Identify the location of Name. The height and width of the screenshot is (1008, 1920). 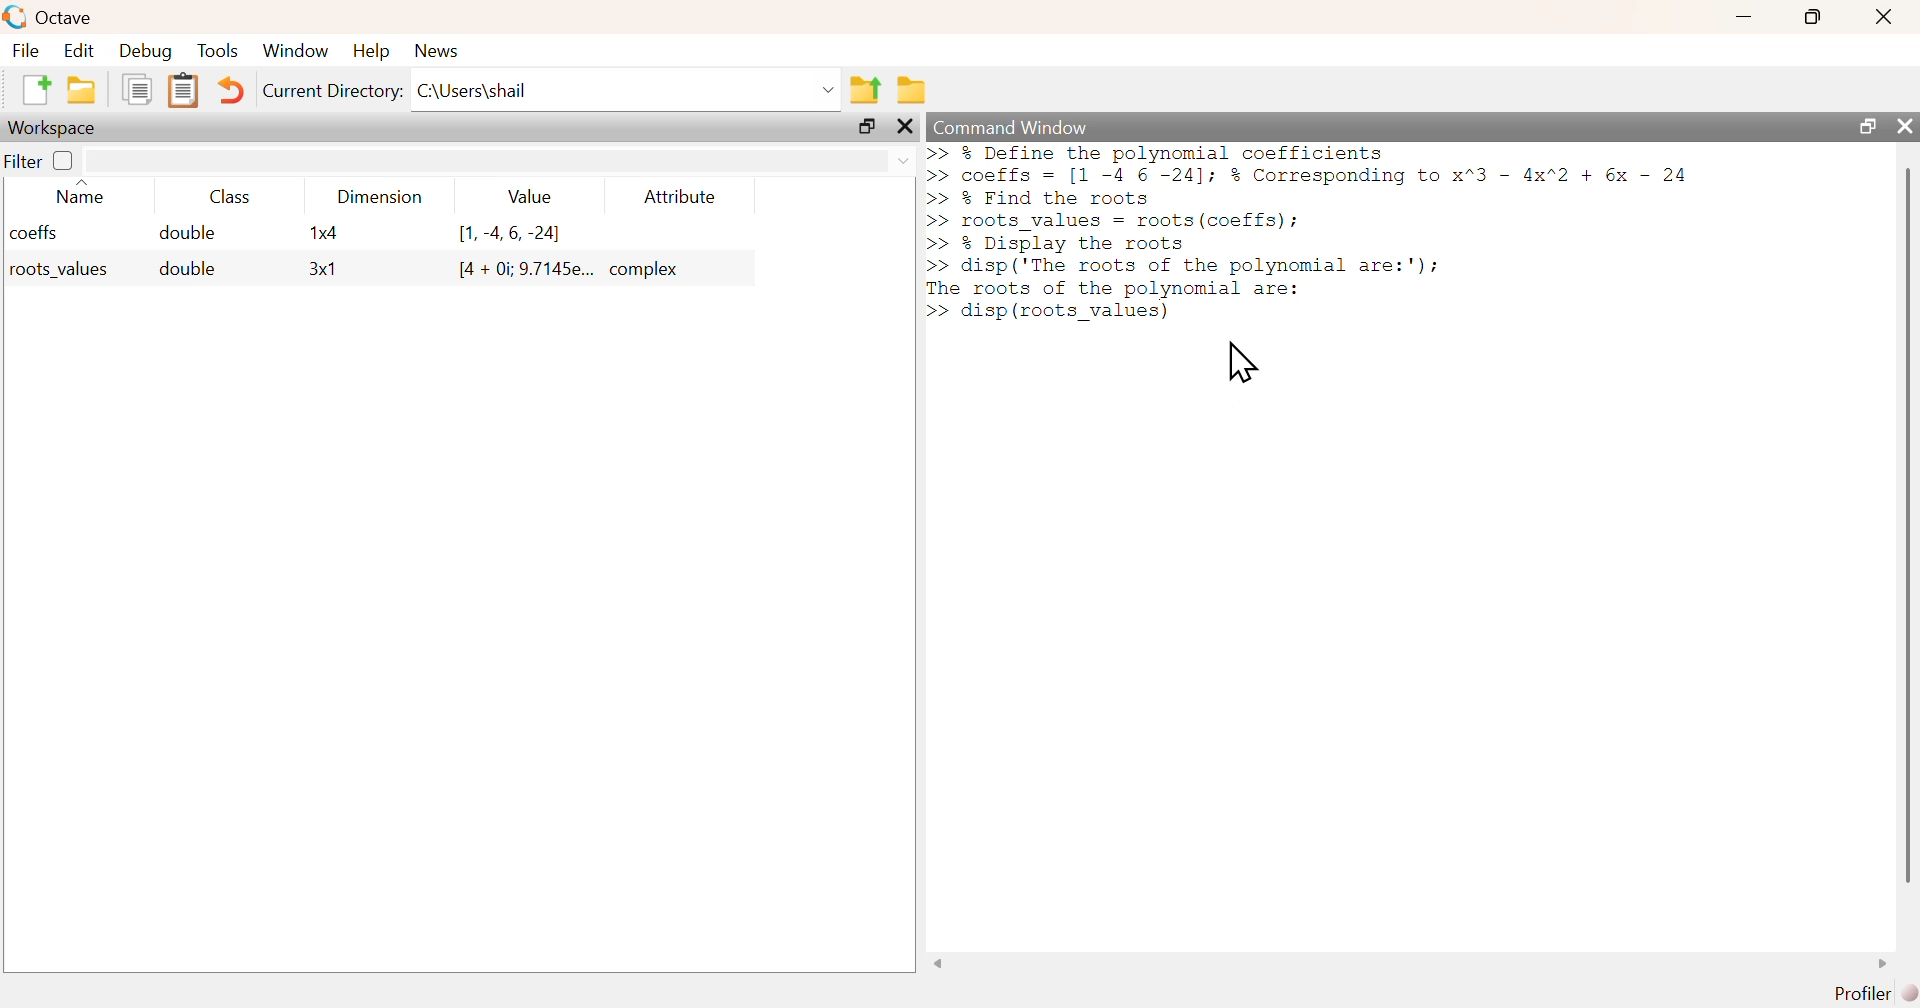
(83, 191).